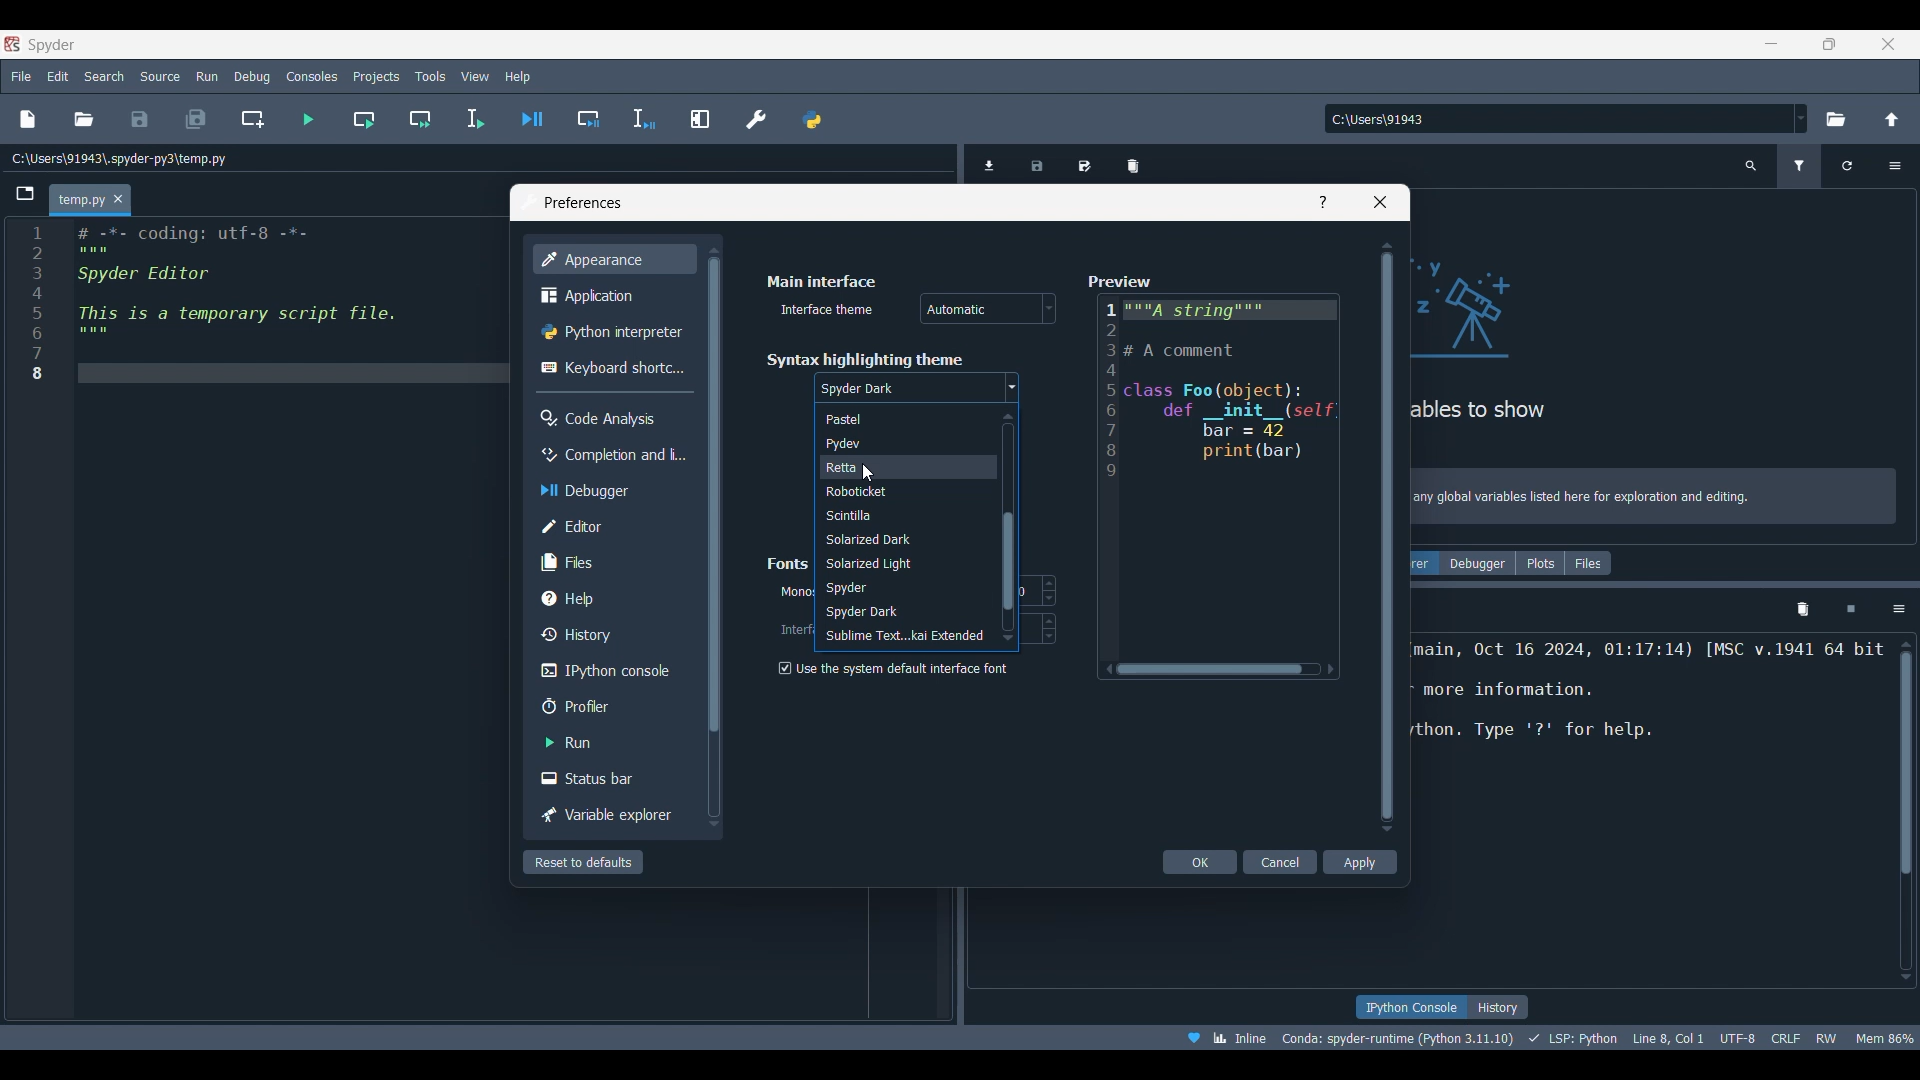 The width and height of the screenshot is (1920, 1080). I want to click on Location of current file, so click(120, 159).